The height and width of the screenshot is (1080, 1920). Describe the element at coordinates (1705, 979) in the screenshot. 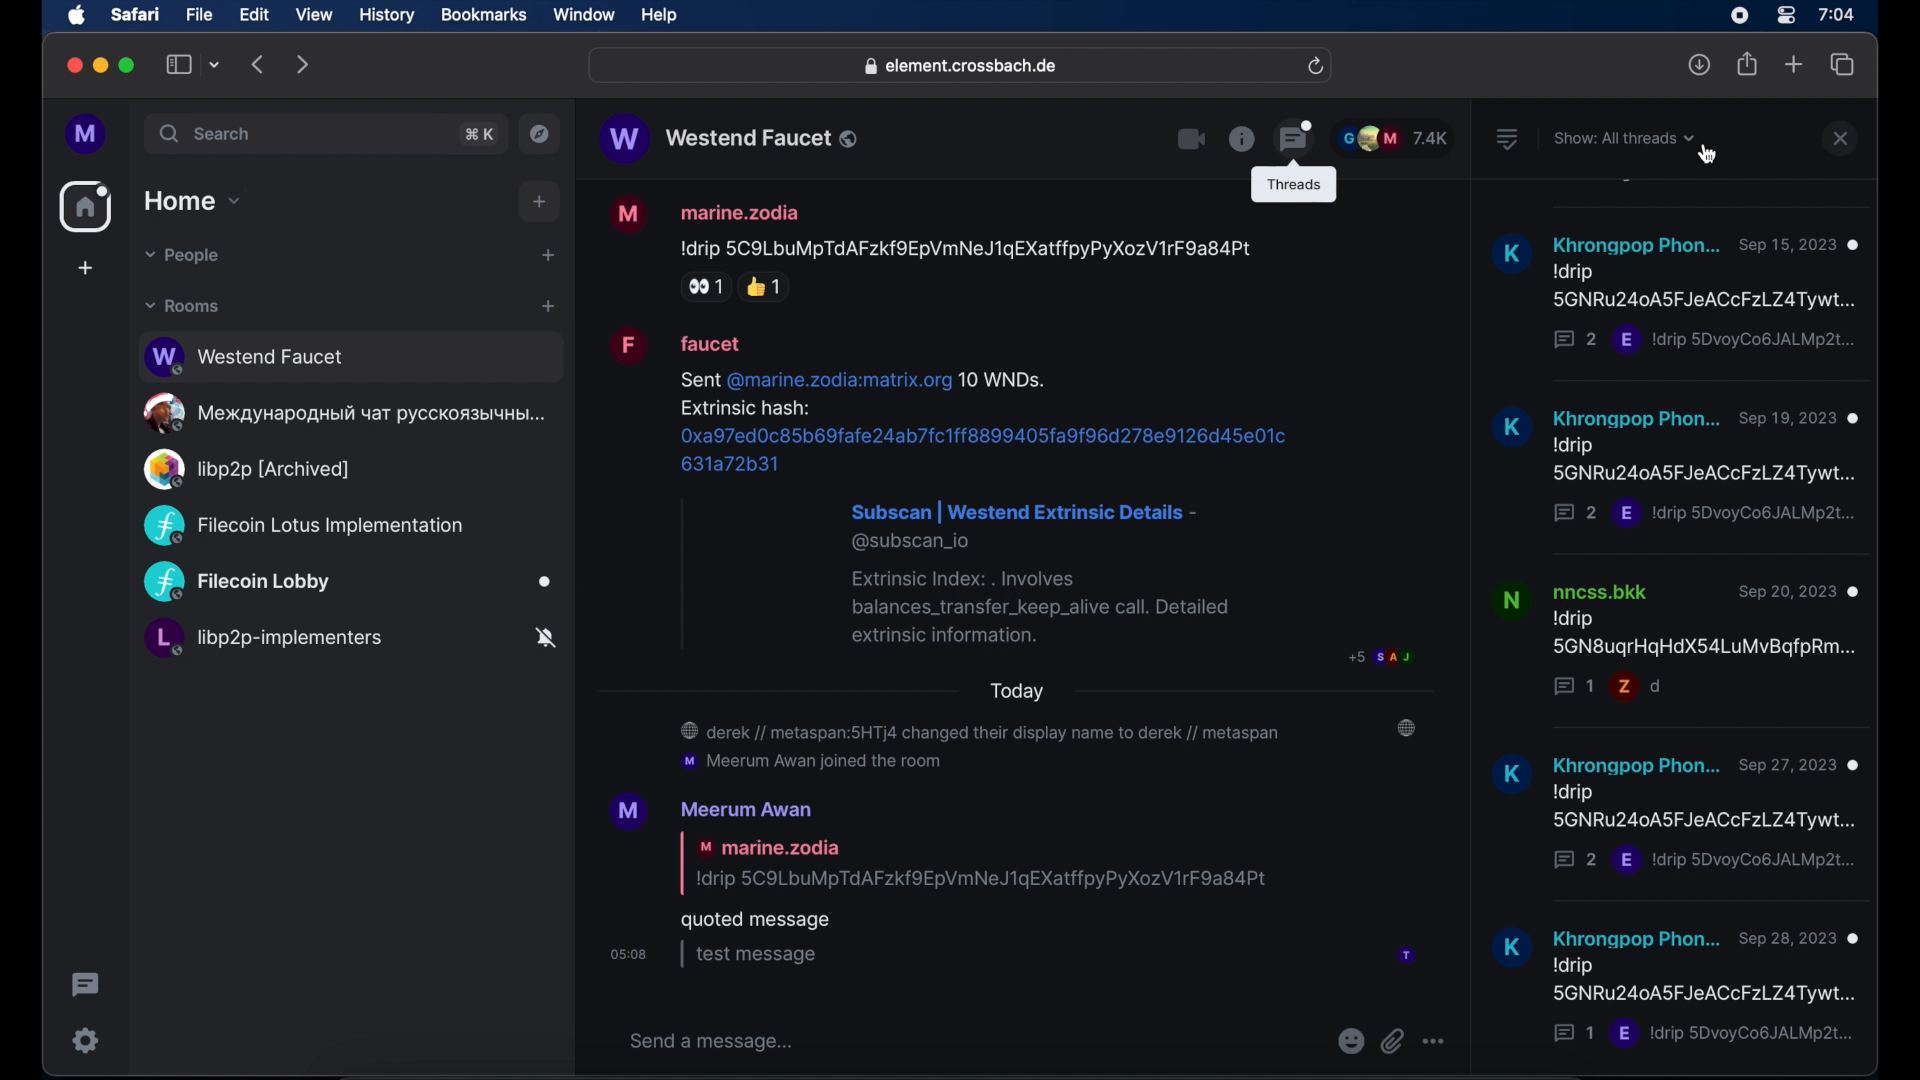

I see `\drip
5GNRu240A5FJeACCFzLZ4Tywt...` at that location.